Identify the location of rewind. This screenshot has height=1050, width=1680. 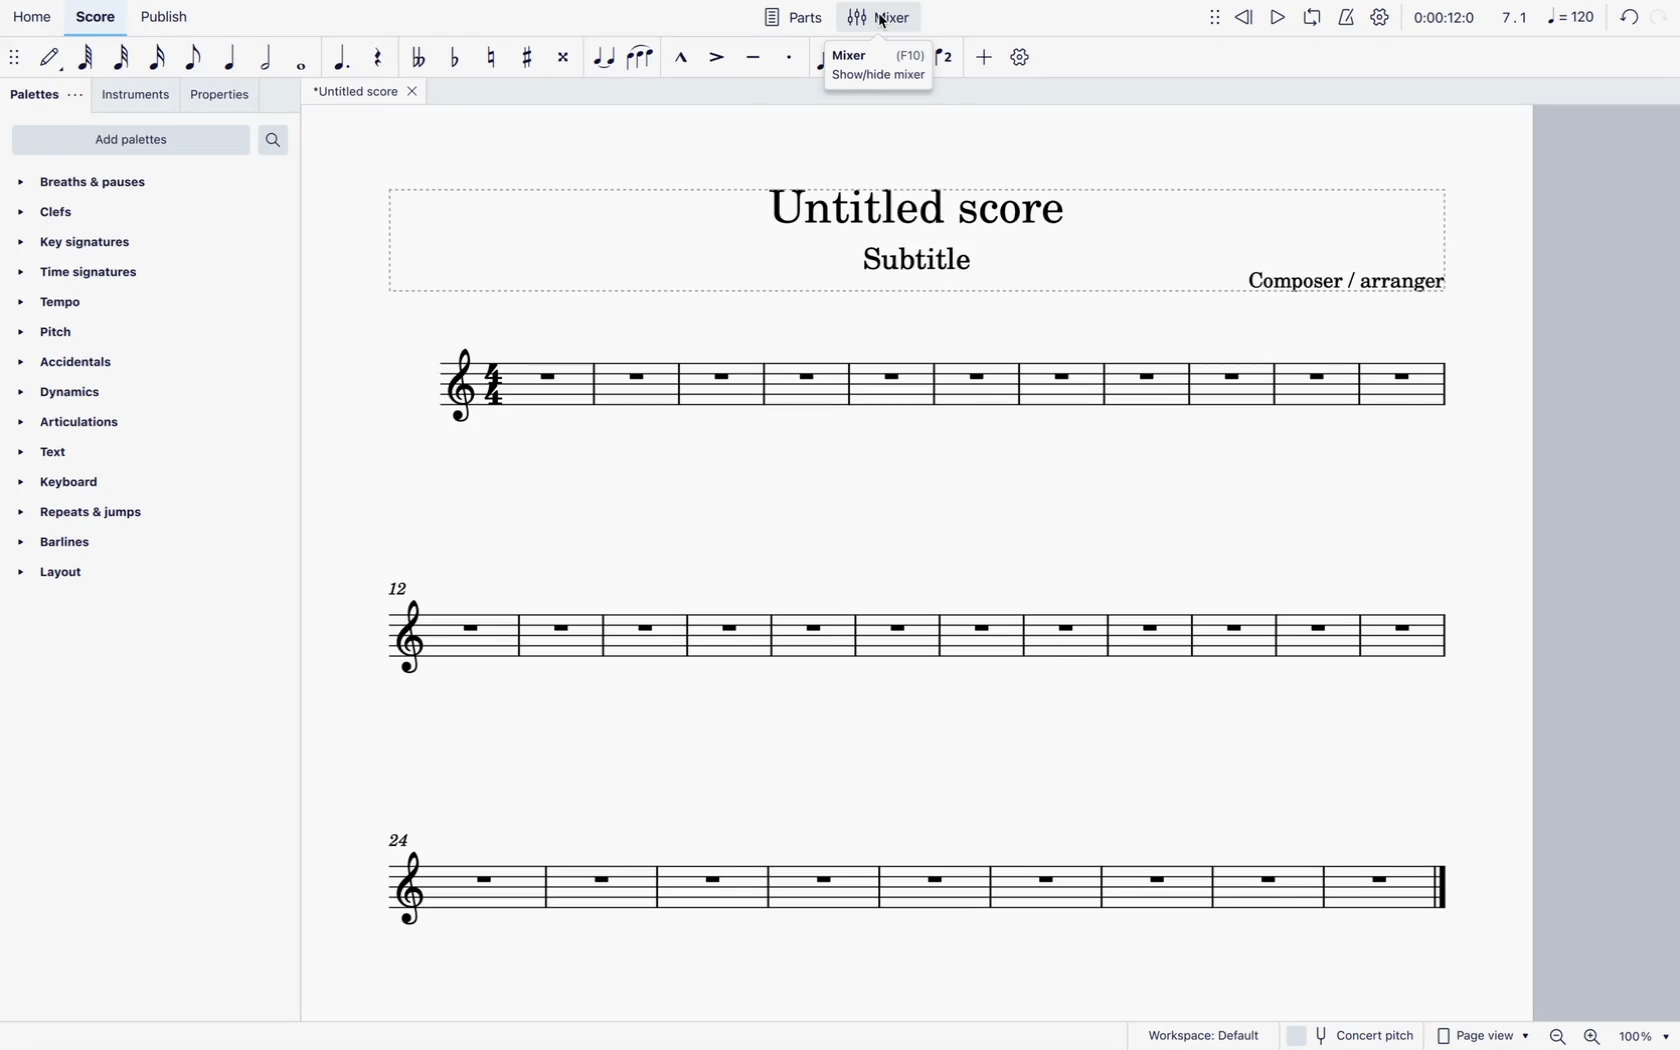
(1245, 20).